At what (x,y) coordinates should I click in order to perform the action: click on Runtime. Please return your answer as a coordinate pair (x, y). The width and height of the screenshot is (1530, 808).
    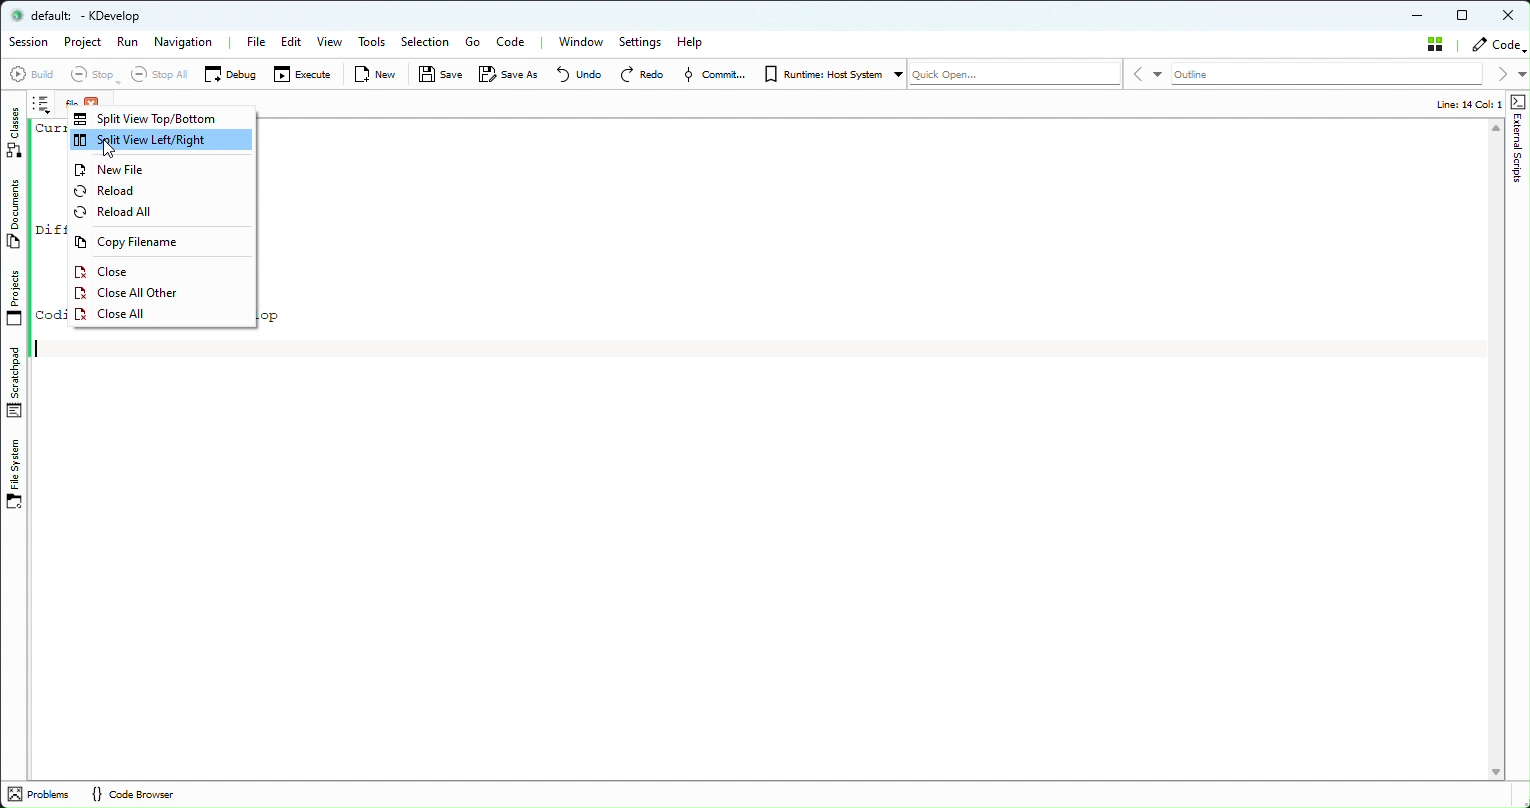
    Looking at the image, I should click on (834, 74).